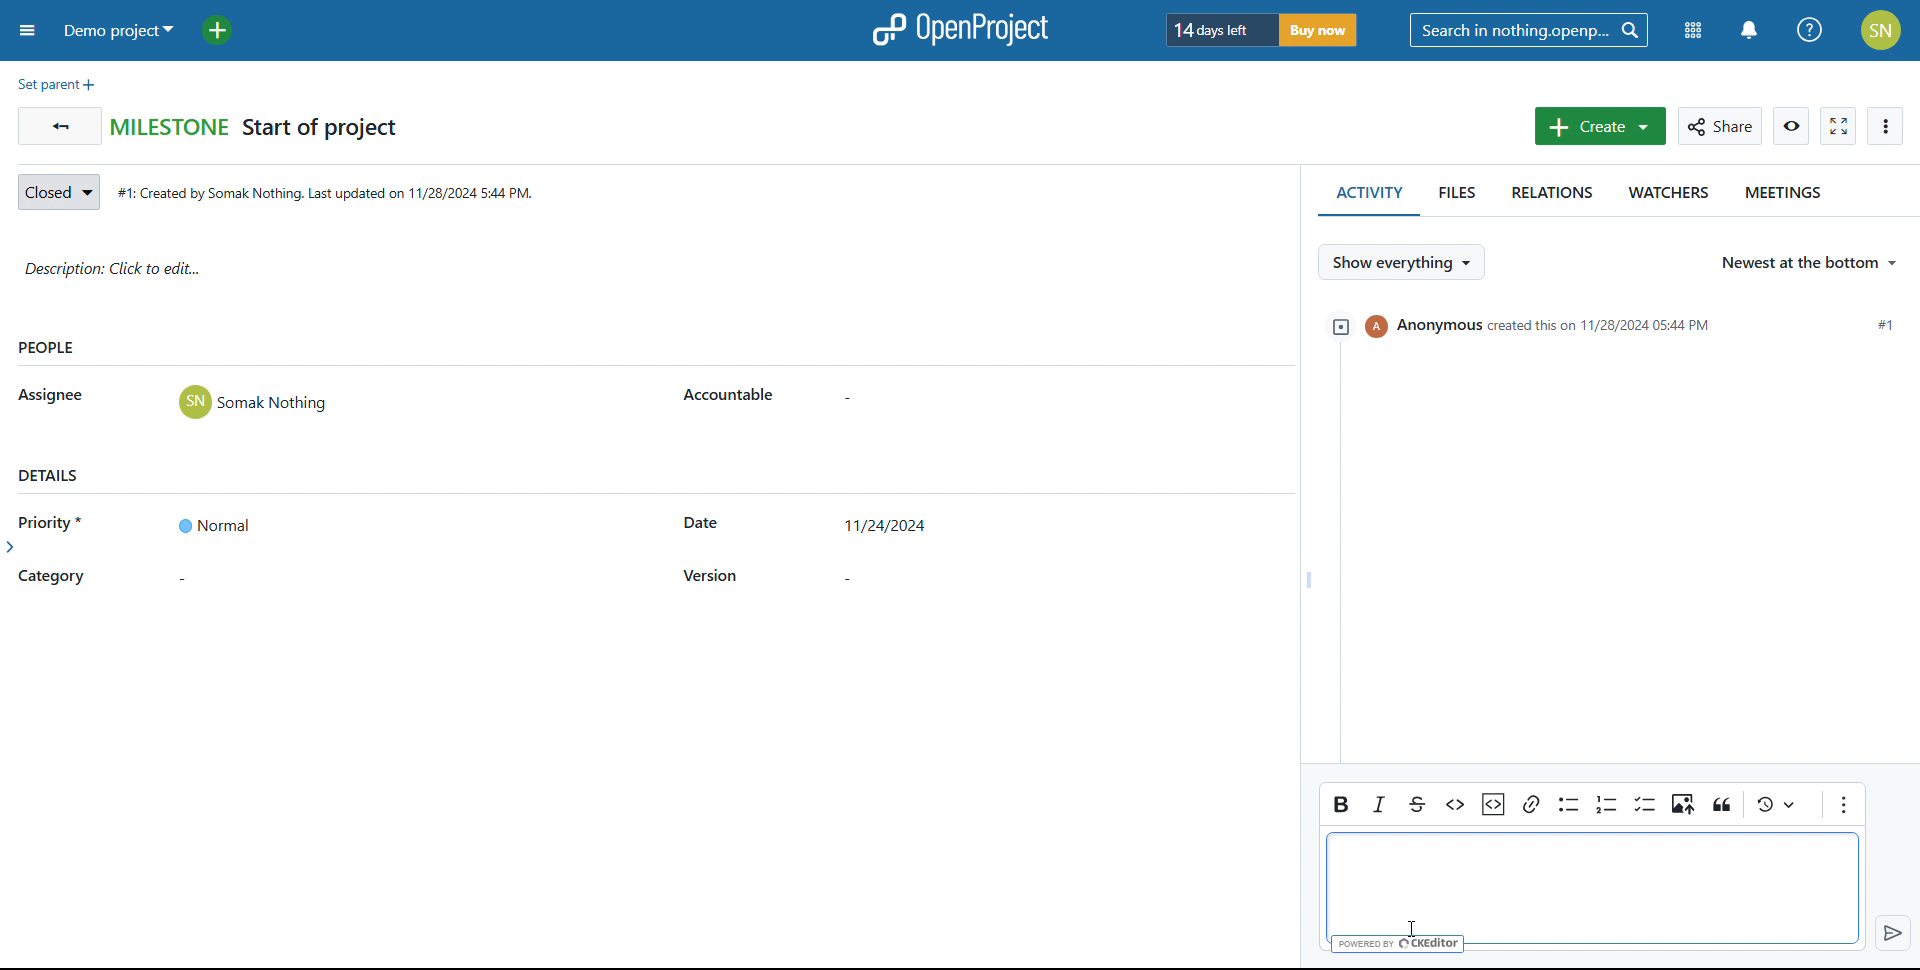  I want to click on description: click to add edit, so click(650, 272).